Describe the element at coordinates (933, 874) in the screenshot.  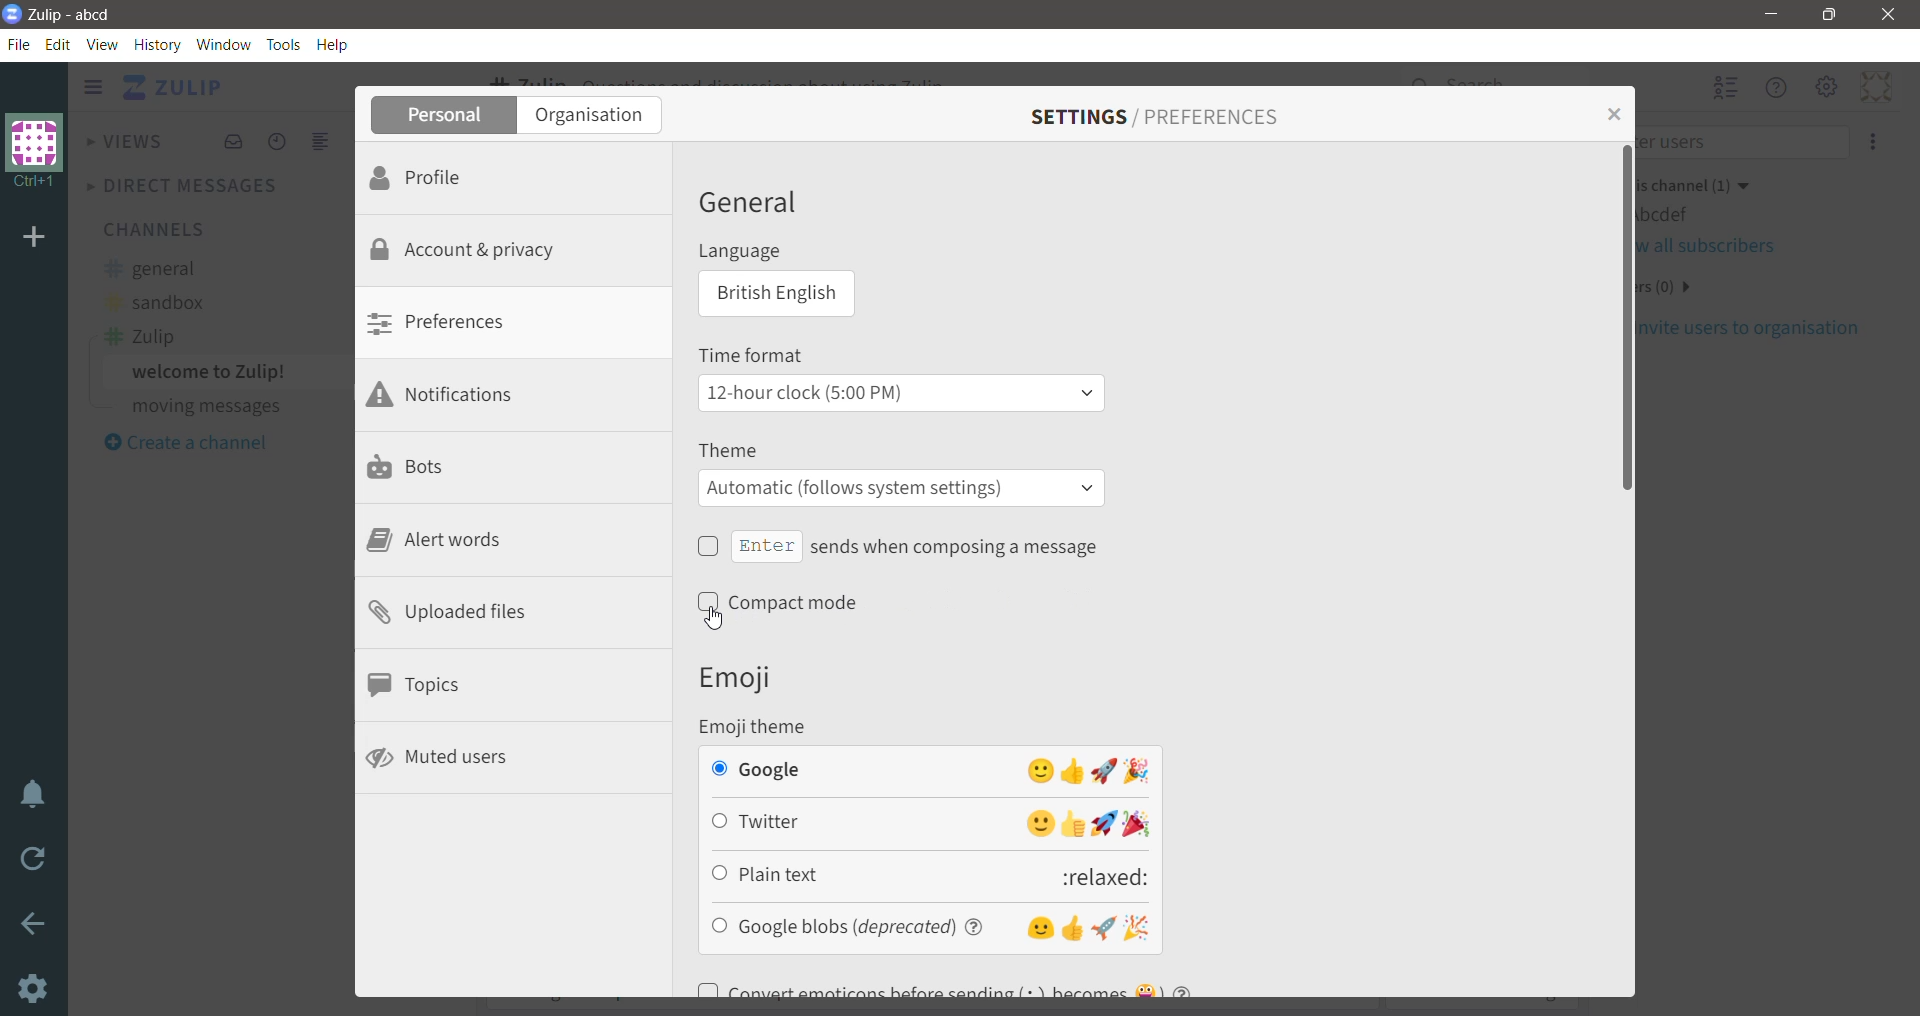
I see `Plain text` at that location.